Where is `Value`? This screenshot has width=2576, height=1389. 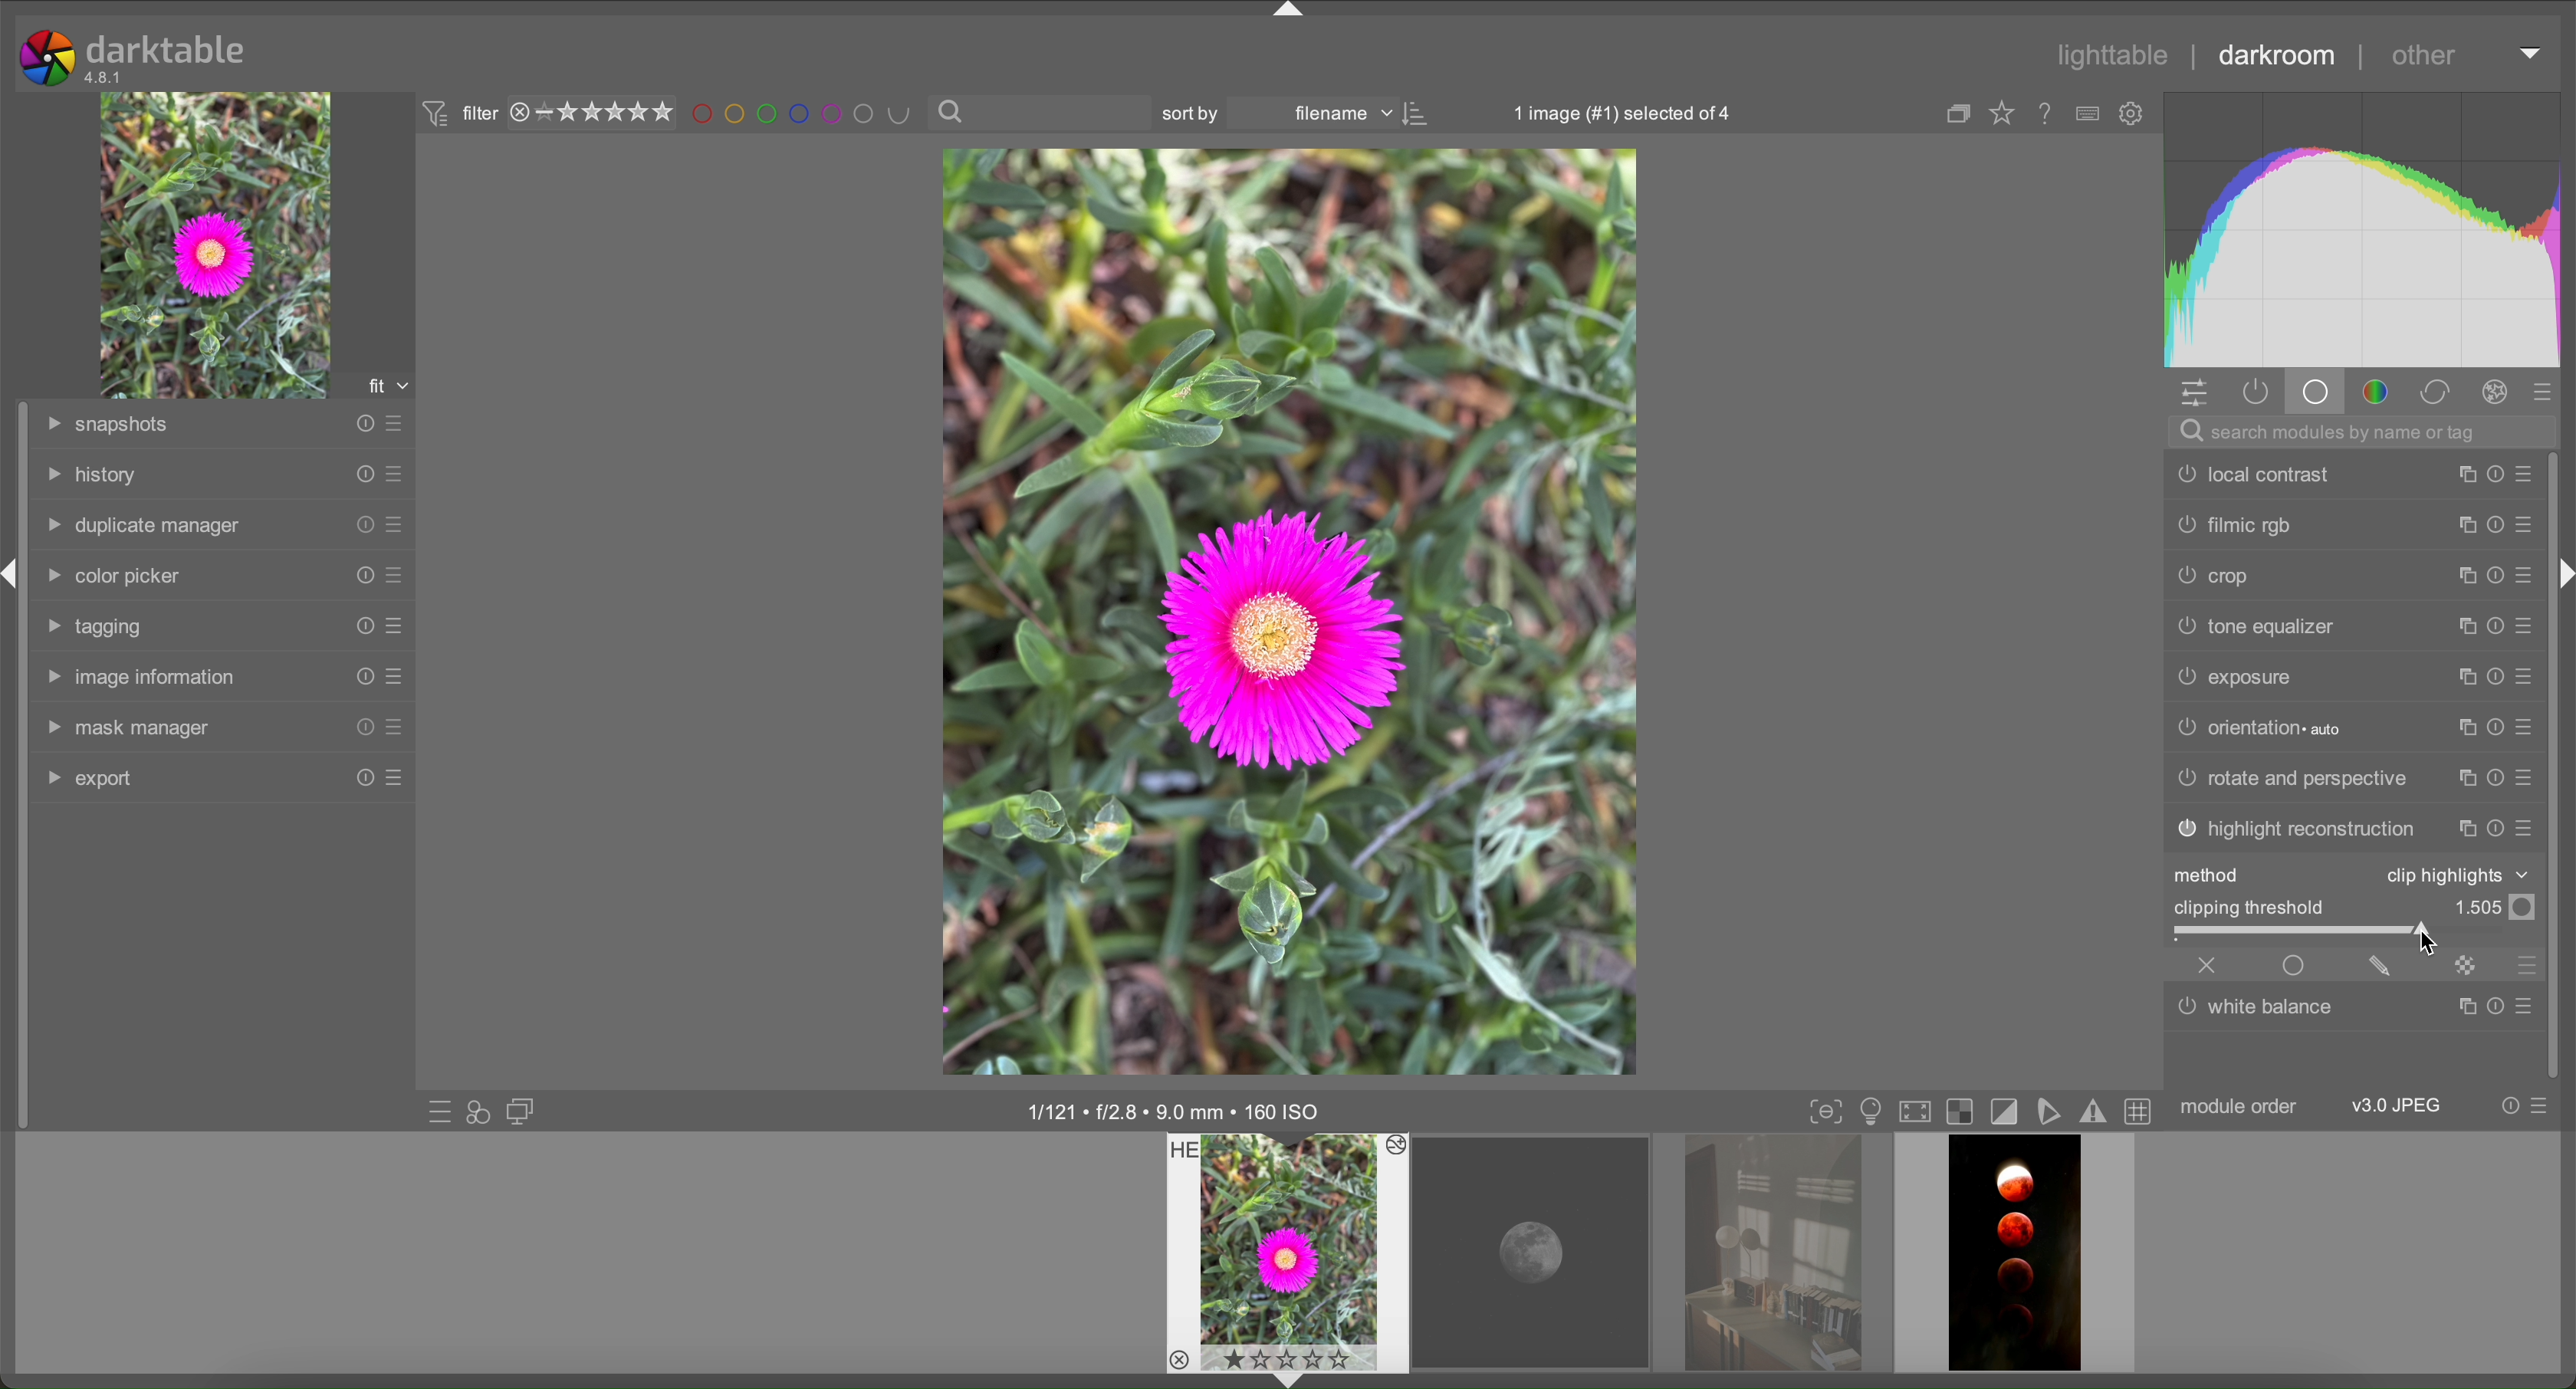 Value is located at coordinates (2493, 906).